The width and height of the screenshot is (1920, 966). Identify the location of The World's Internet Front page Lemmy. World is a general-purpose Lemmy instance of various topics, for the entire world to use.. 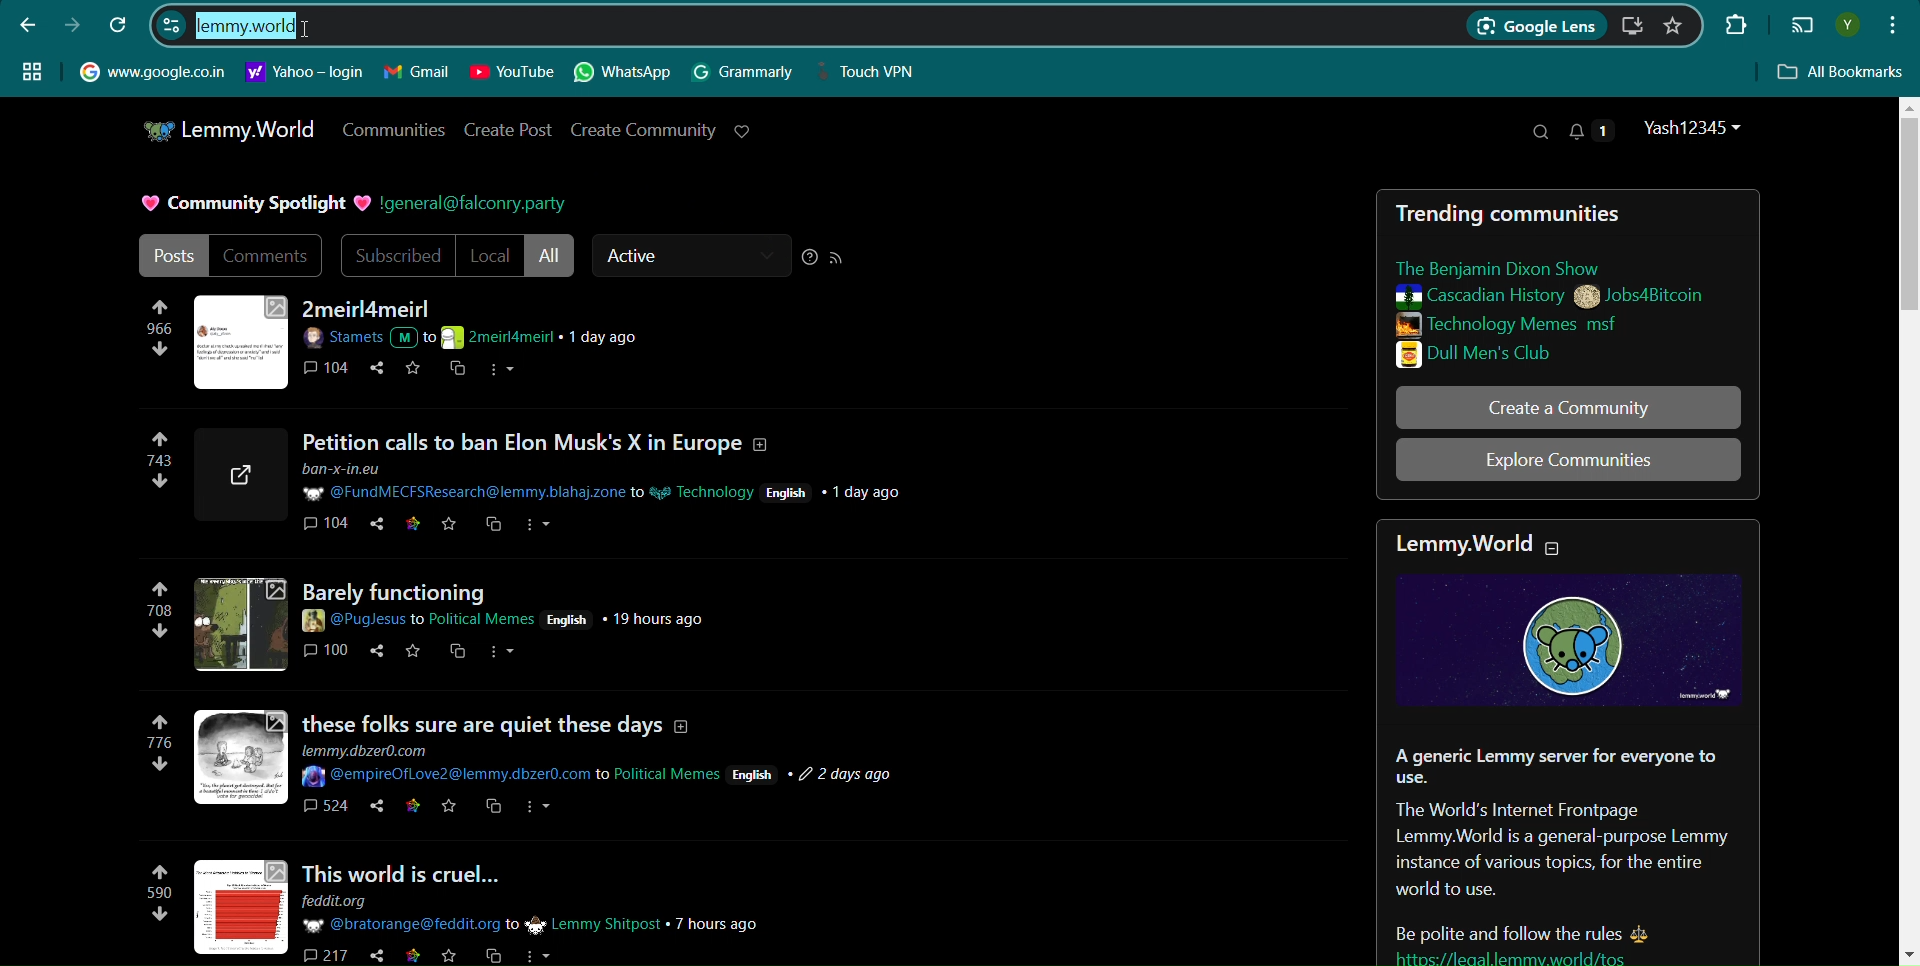
(1560, 851).